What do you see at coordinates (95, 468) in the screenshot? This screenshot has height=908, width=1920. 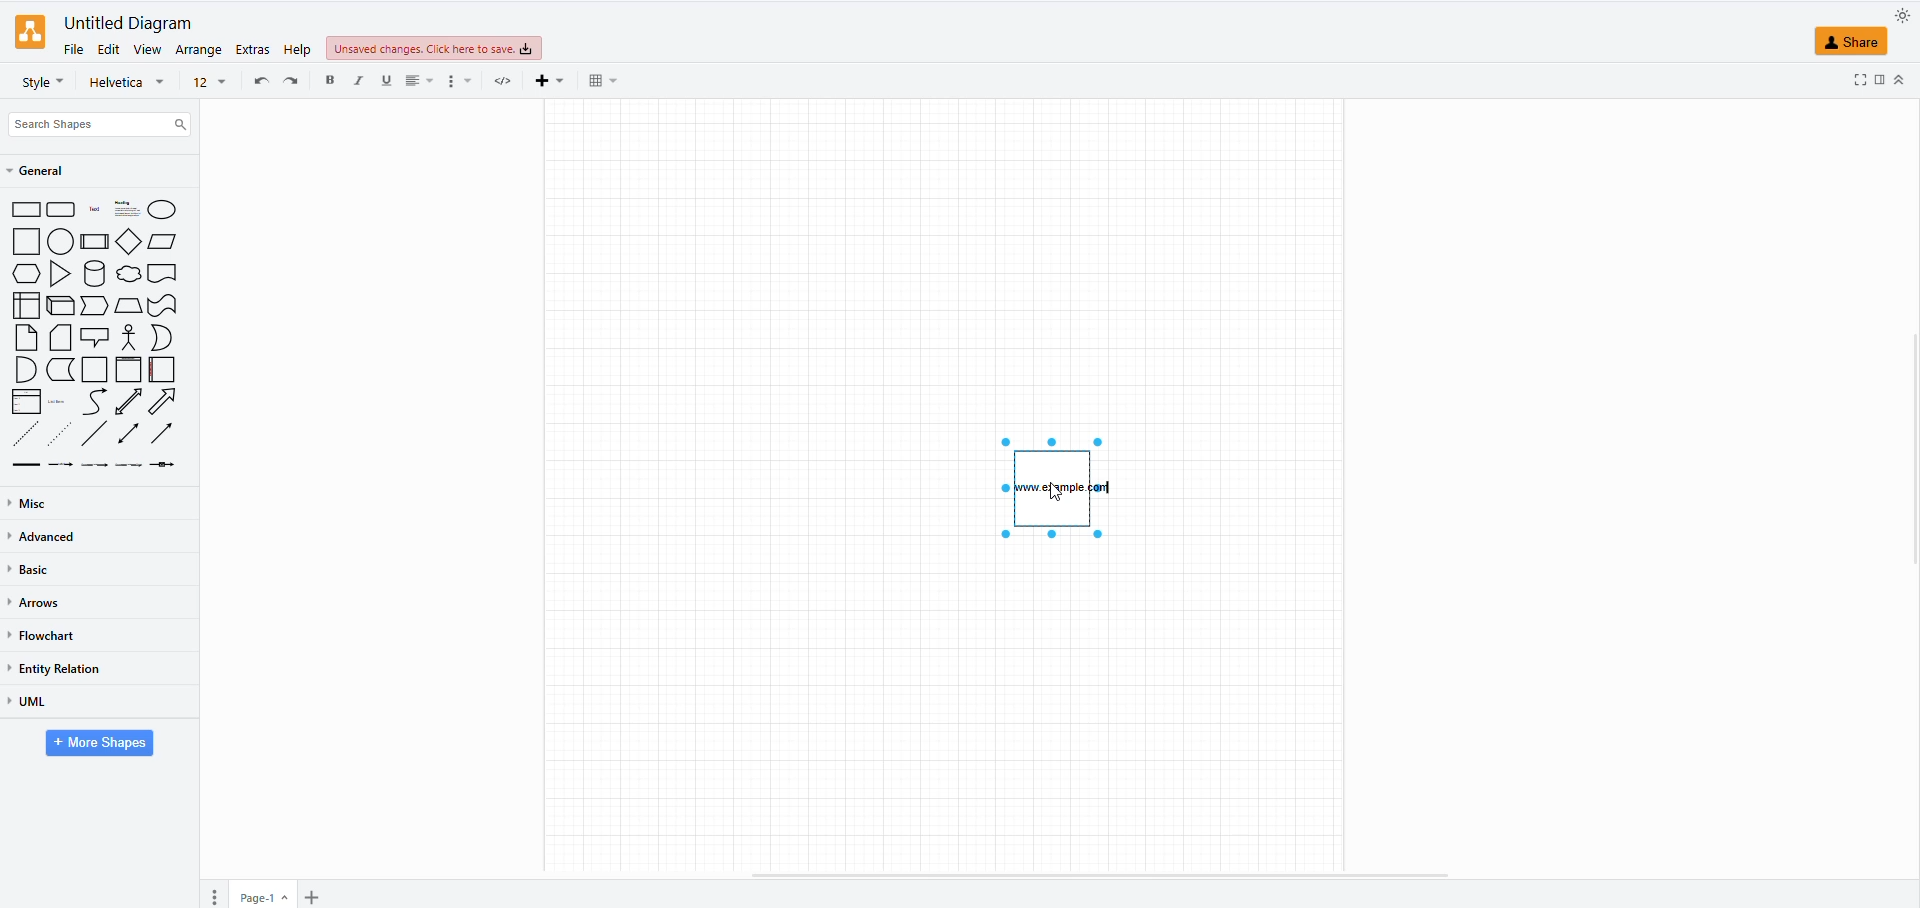 I see `connector with 2 labels` at bounding box center [95, 468].